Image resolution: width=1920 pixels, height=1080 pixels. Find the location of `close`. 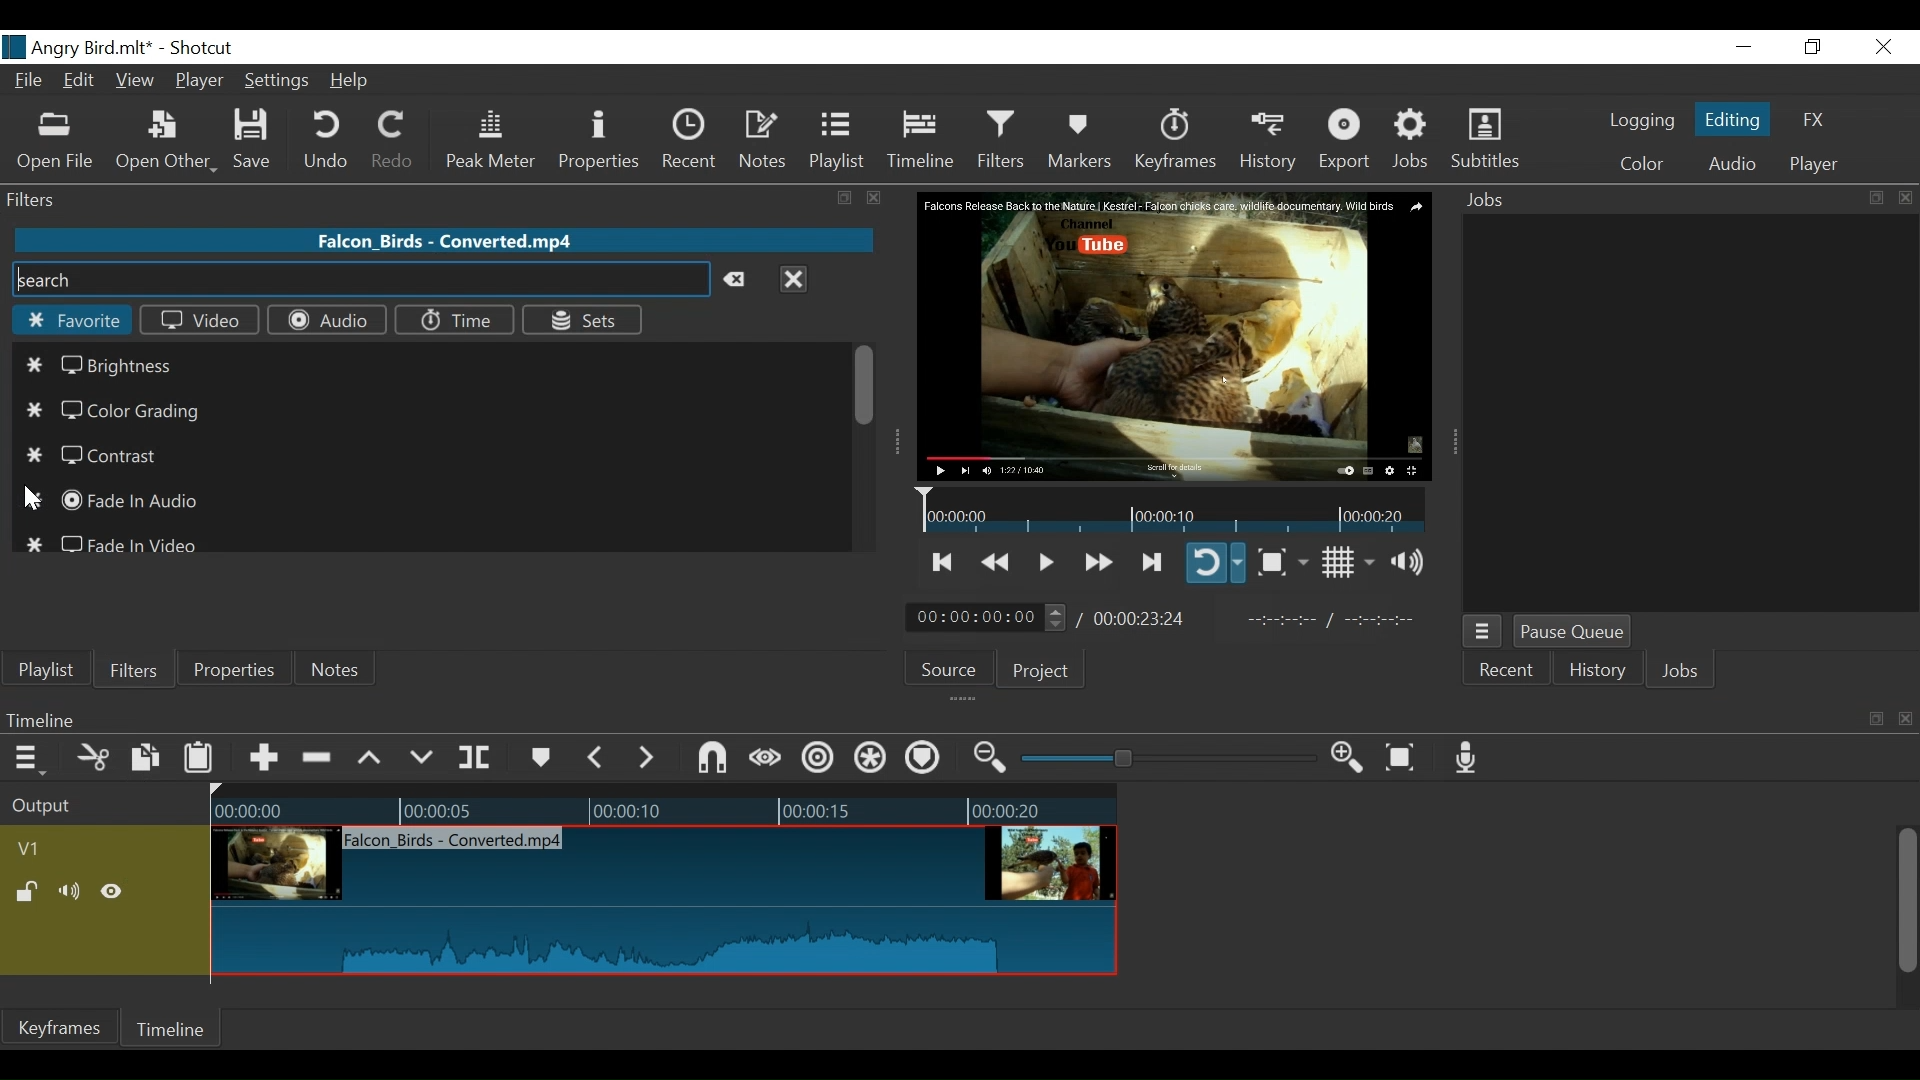

close is located at coordinates (1908, 720).